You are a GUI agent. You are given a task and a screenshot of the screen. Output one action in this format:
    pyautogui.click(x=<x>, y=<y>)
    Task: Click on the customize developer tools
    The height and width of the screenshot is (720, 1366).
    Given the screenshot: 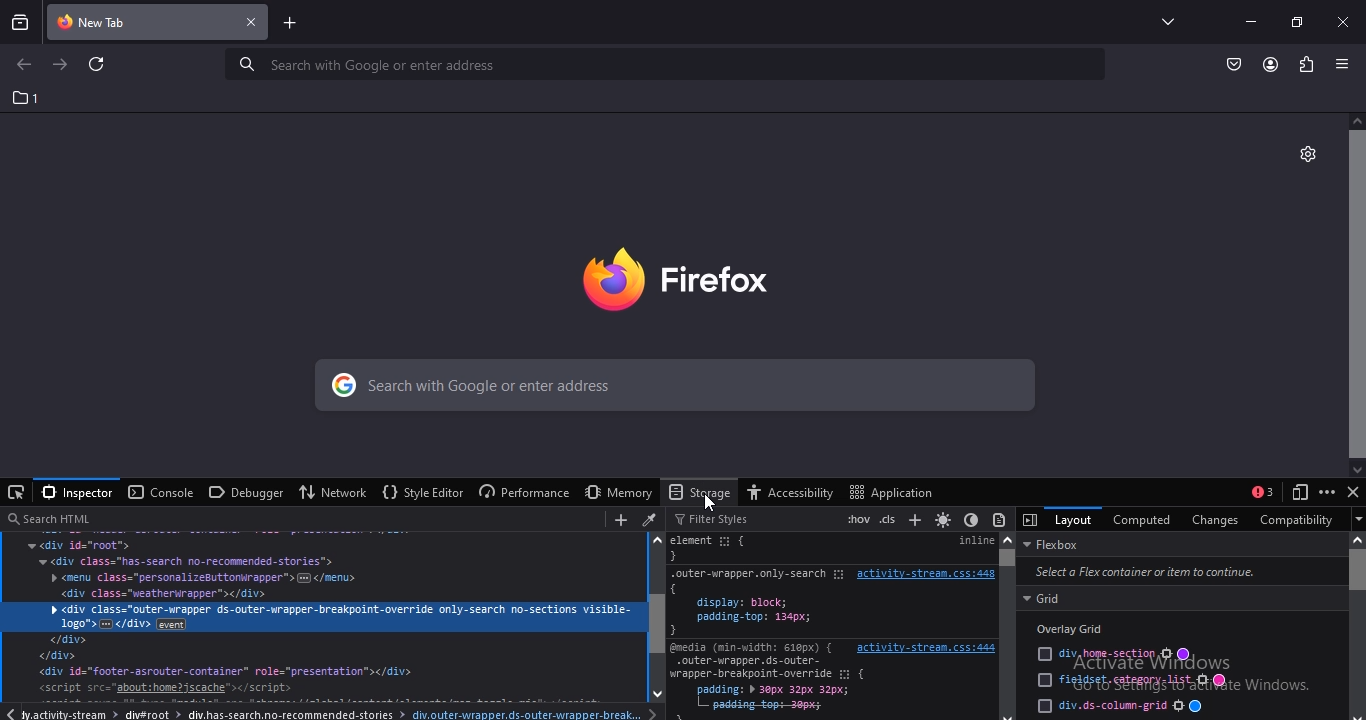 What is the action you would take?
    pyautogui.click(x=1327, y=492)
    